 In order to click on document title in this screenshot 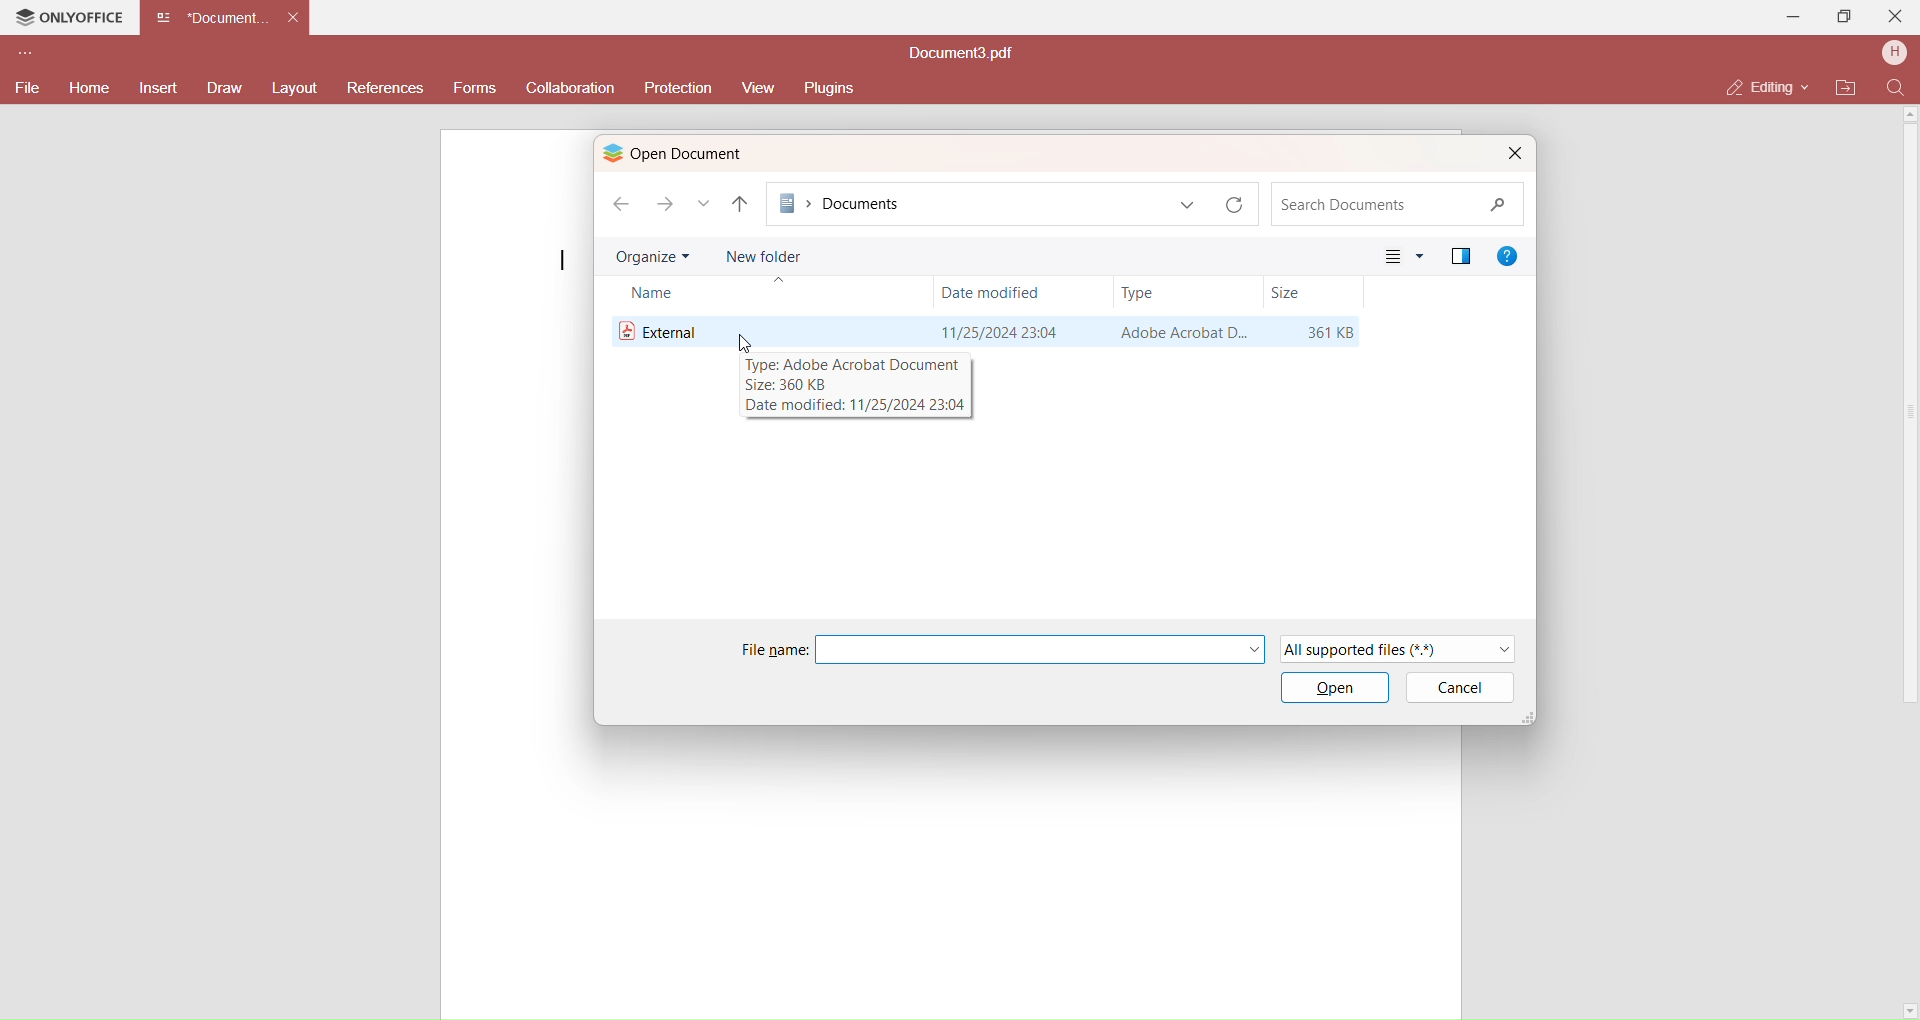, I will do `click(964, 54)`.